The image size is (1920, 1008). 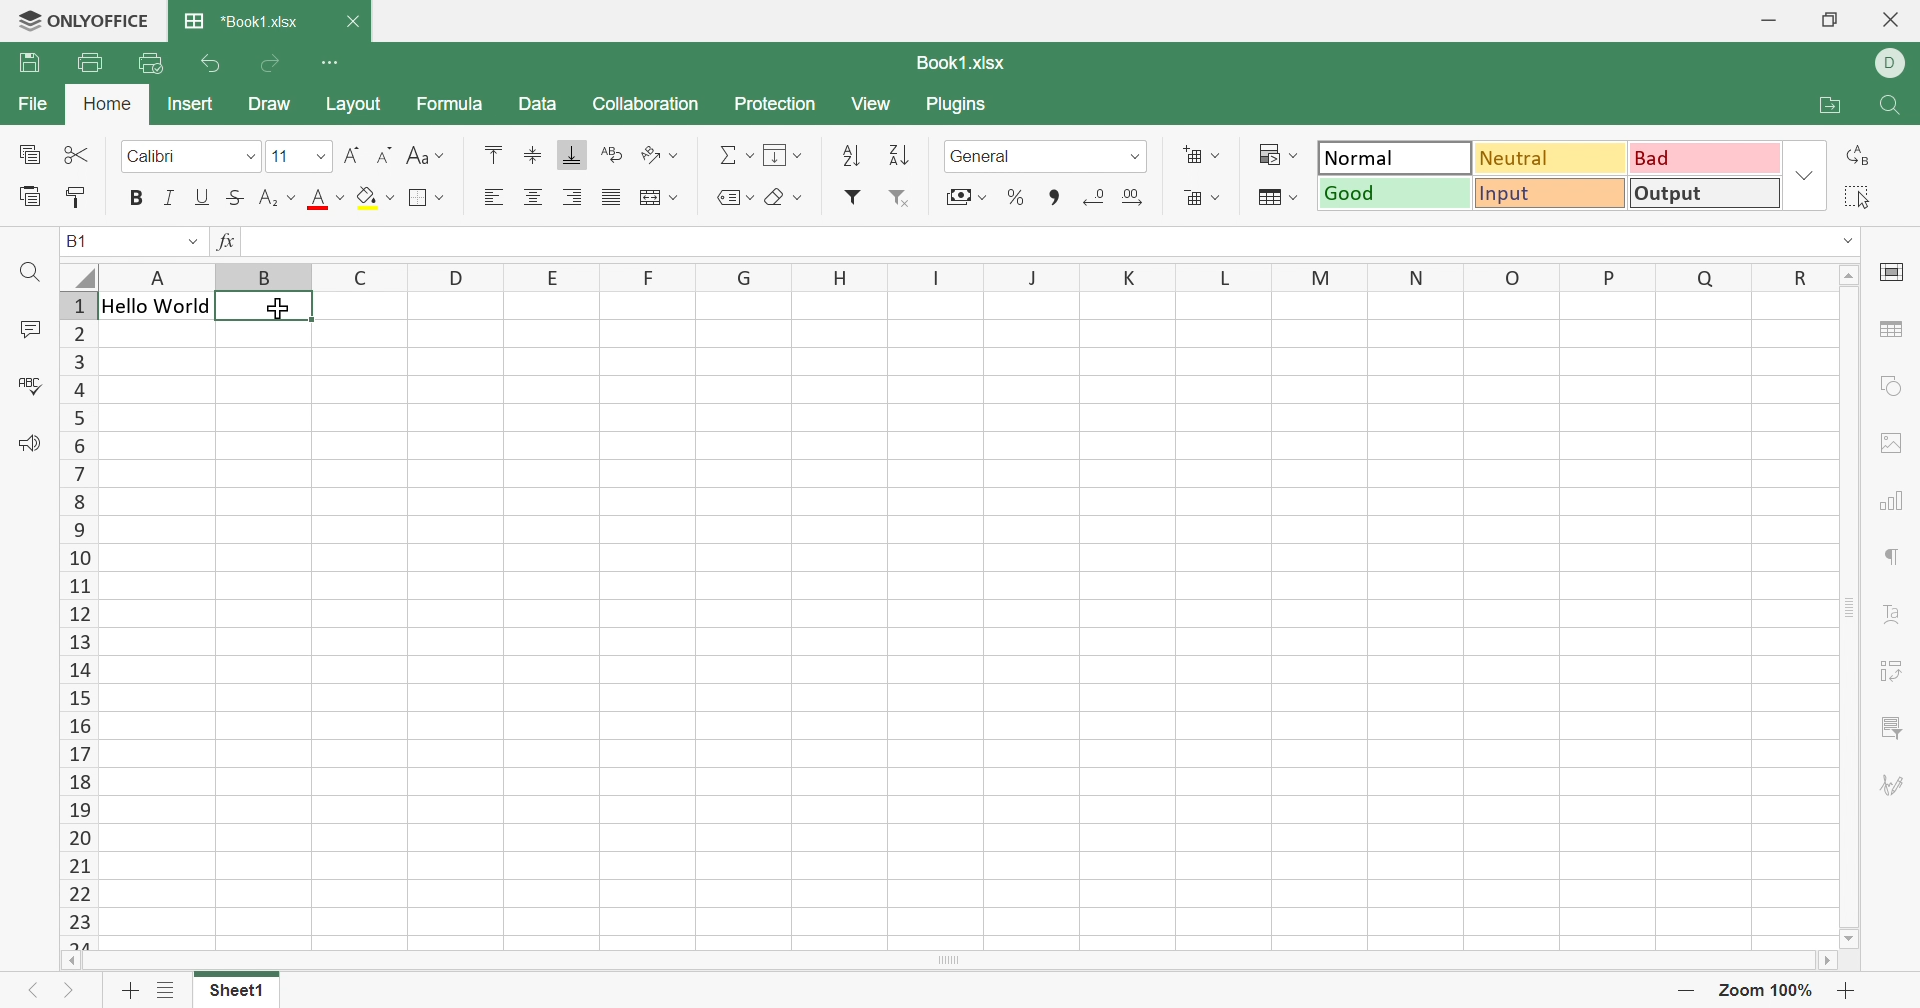 What do you see at coordinates (1203, 197) in the screenshot?
I see `Delete cells` at bounding box center [1203, 197].